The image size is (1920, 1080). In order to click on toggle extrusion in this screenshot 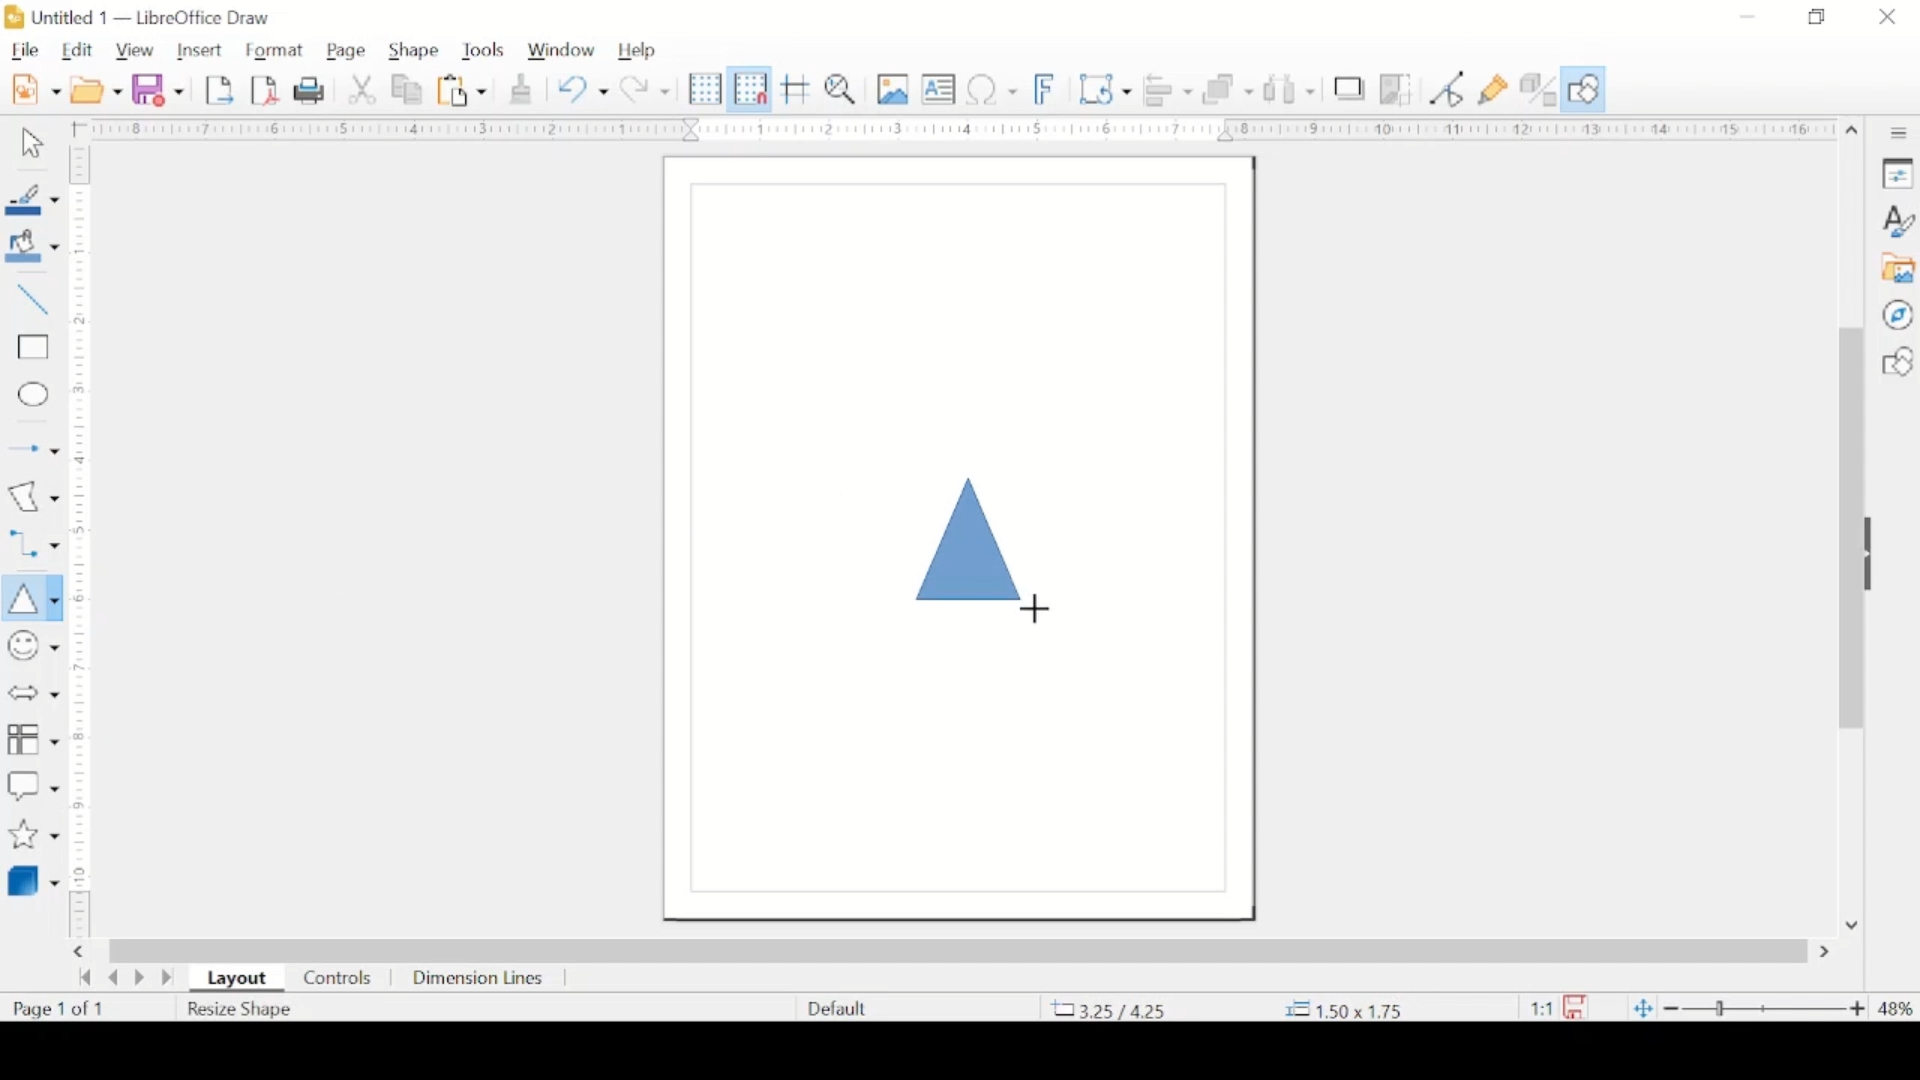, I will do `click(1539, 88)`.